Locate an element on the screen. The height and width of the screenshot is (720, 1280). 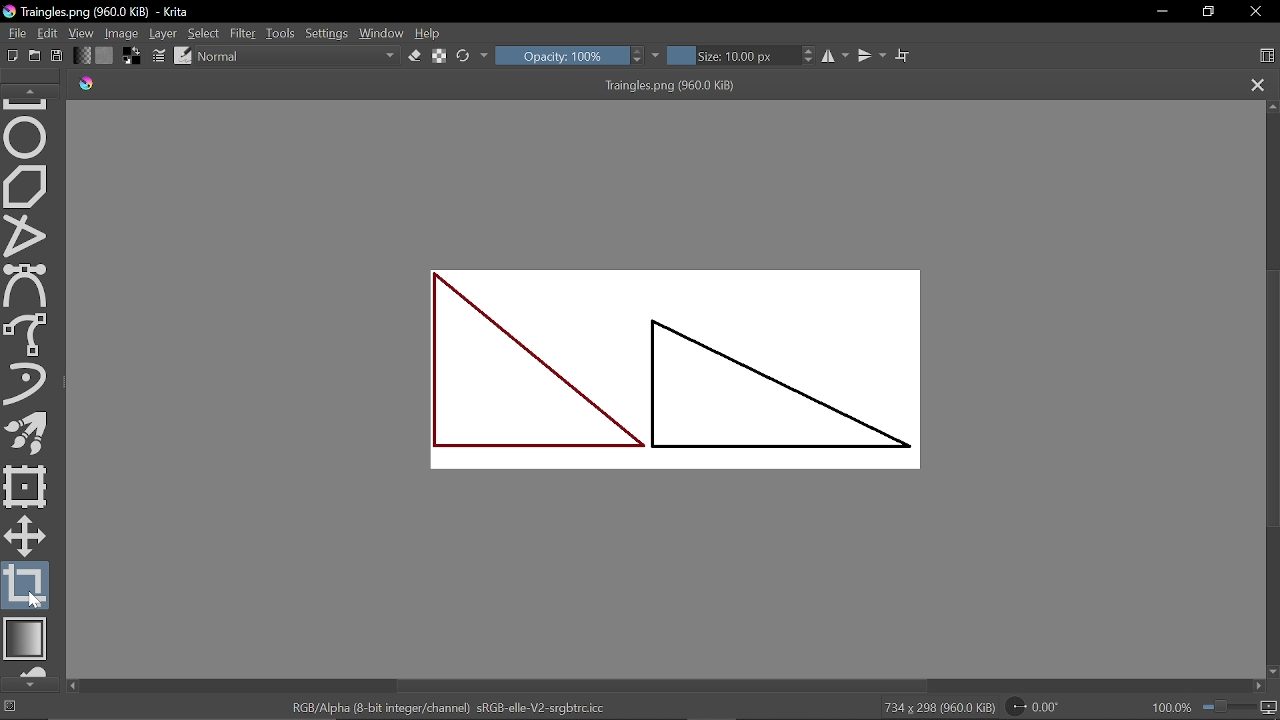
Settings is located at coordinates (327, 34).